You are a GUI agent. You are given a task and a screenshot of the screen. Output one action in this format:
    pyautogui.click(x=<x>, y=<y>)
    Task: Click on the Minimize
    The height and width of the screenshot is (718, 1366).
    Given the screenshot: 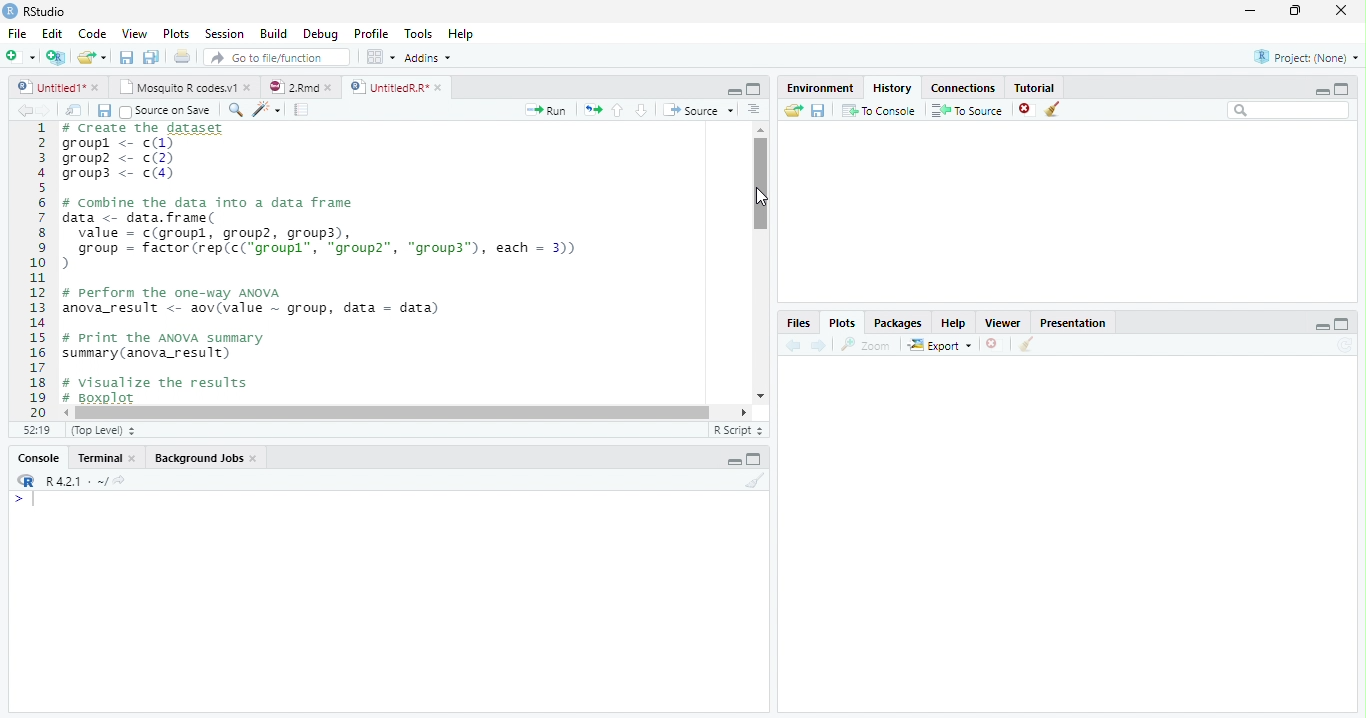 What is the action you would take?
    pyautogui.click(x=1322, y=328)
    